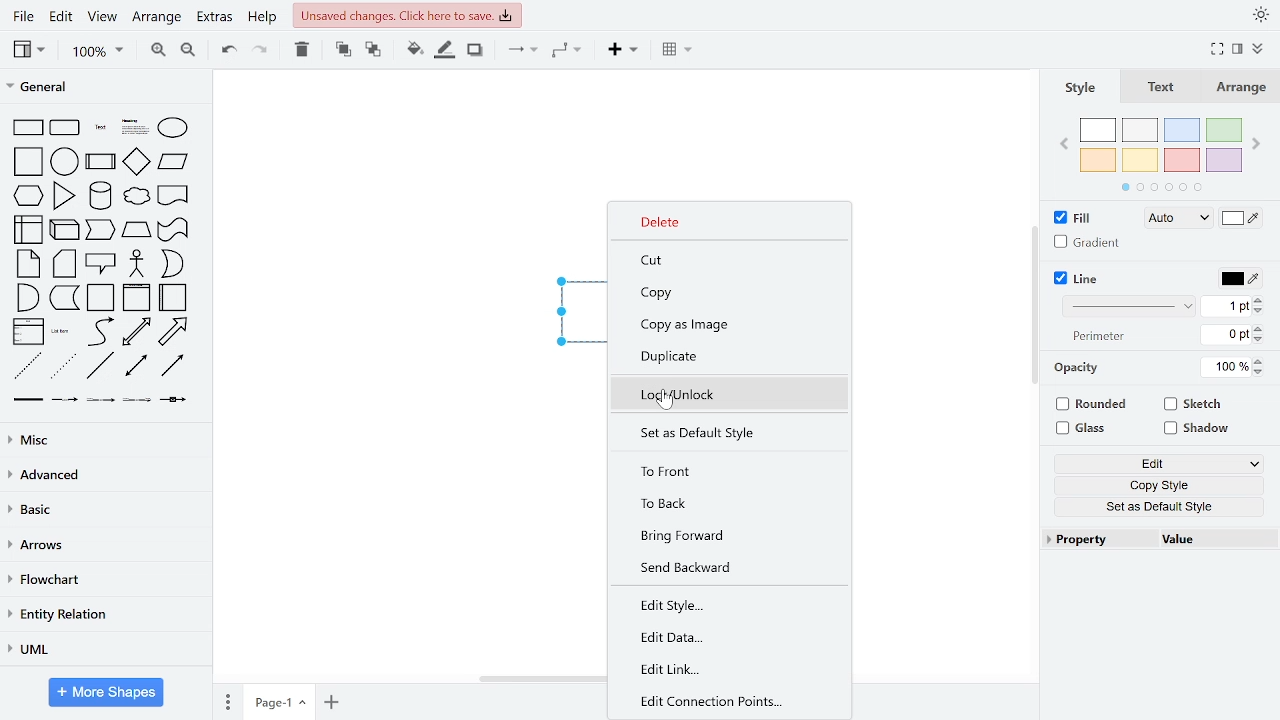 The image size is (1280, 720). What do you see at coordinates (1163, 187) in the screenshot?
I see `pages in colors` at bounding box center [1163, 187].